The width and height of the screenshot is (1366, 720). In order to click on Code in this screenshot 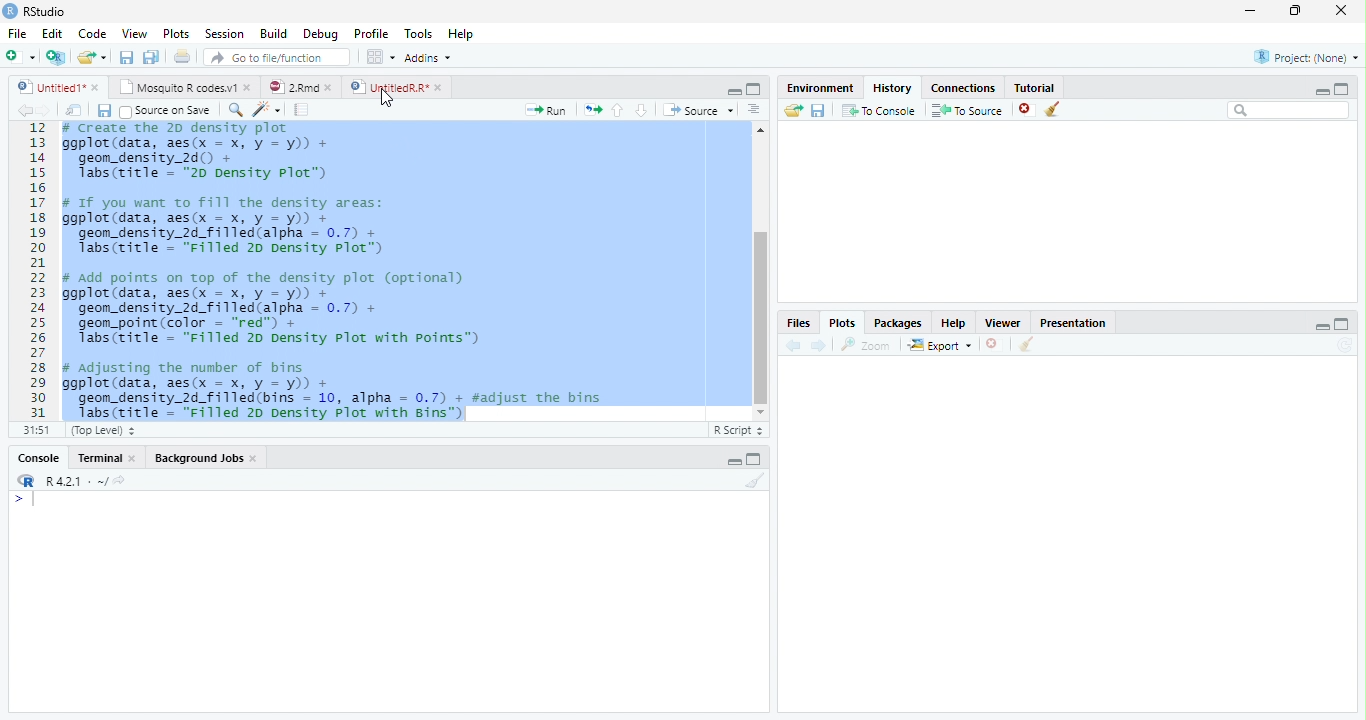, I will do `click(94, 35)`.